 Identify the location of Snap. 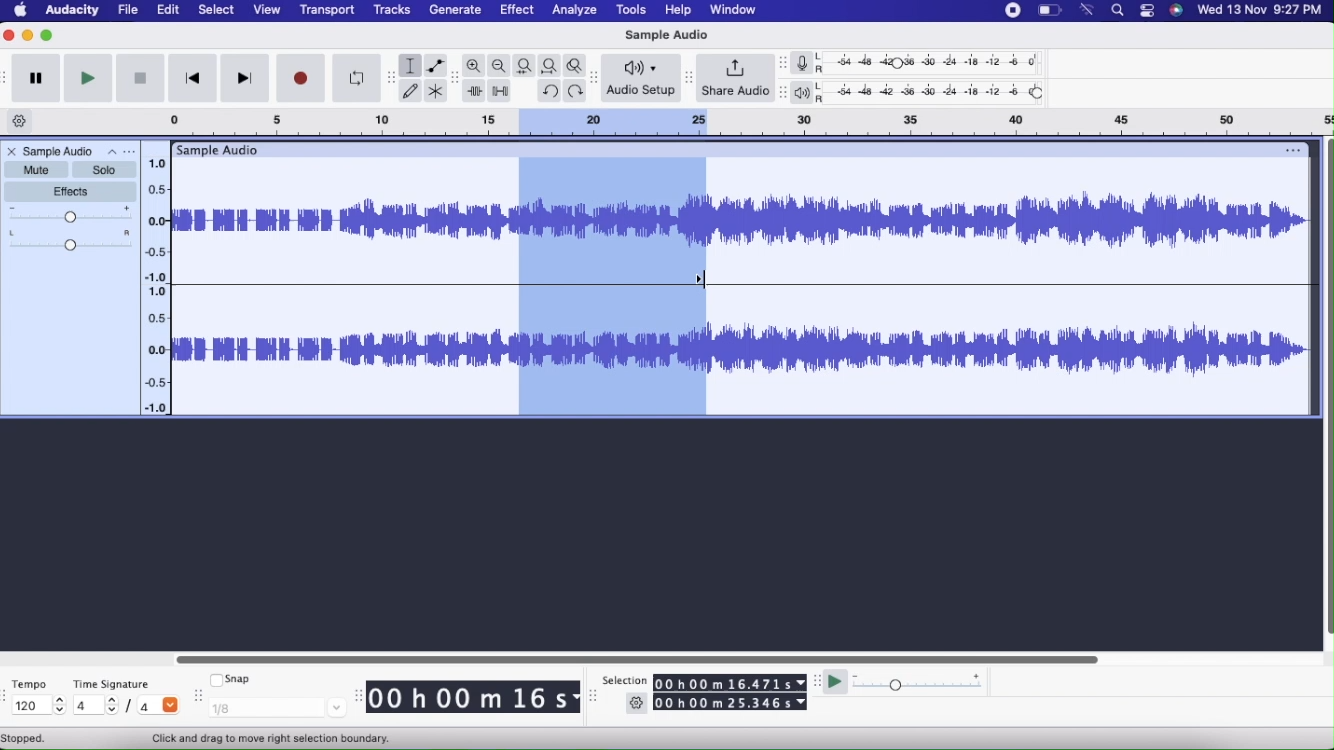
(231, 677).